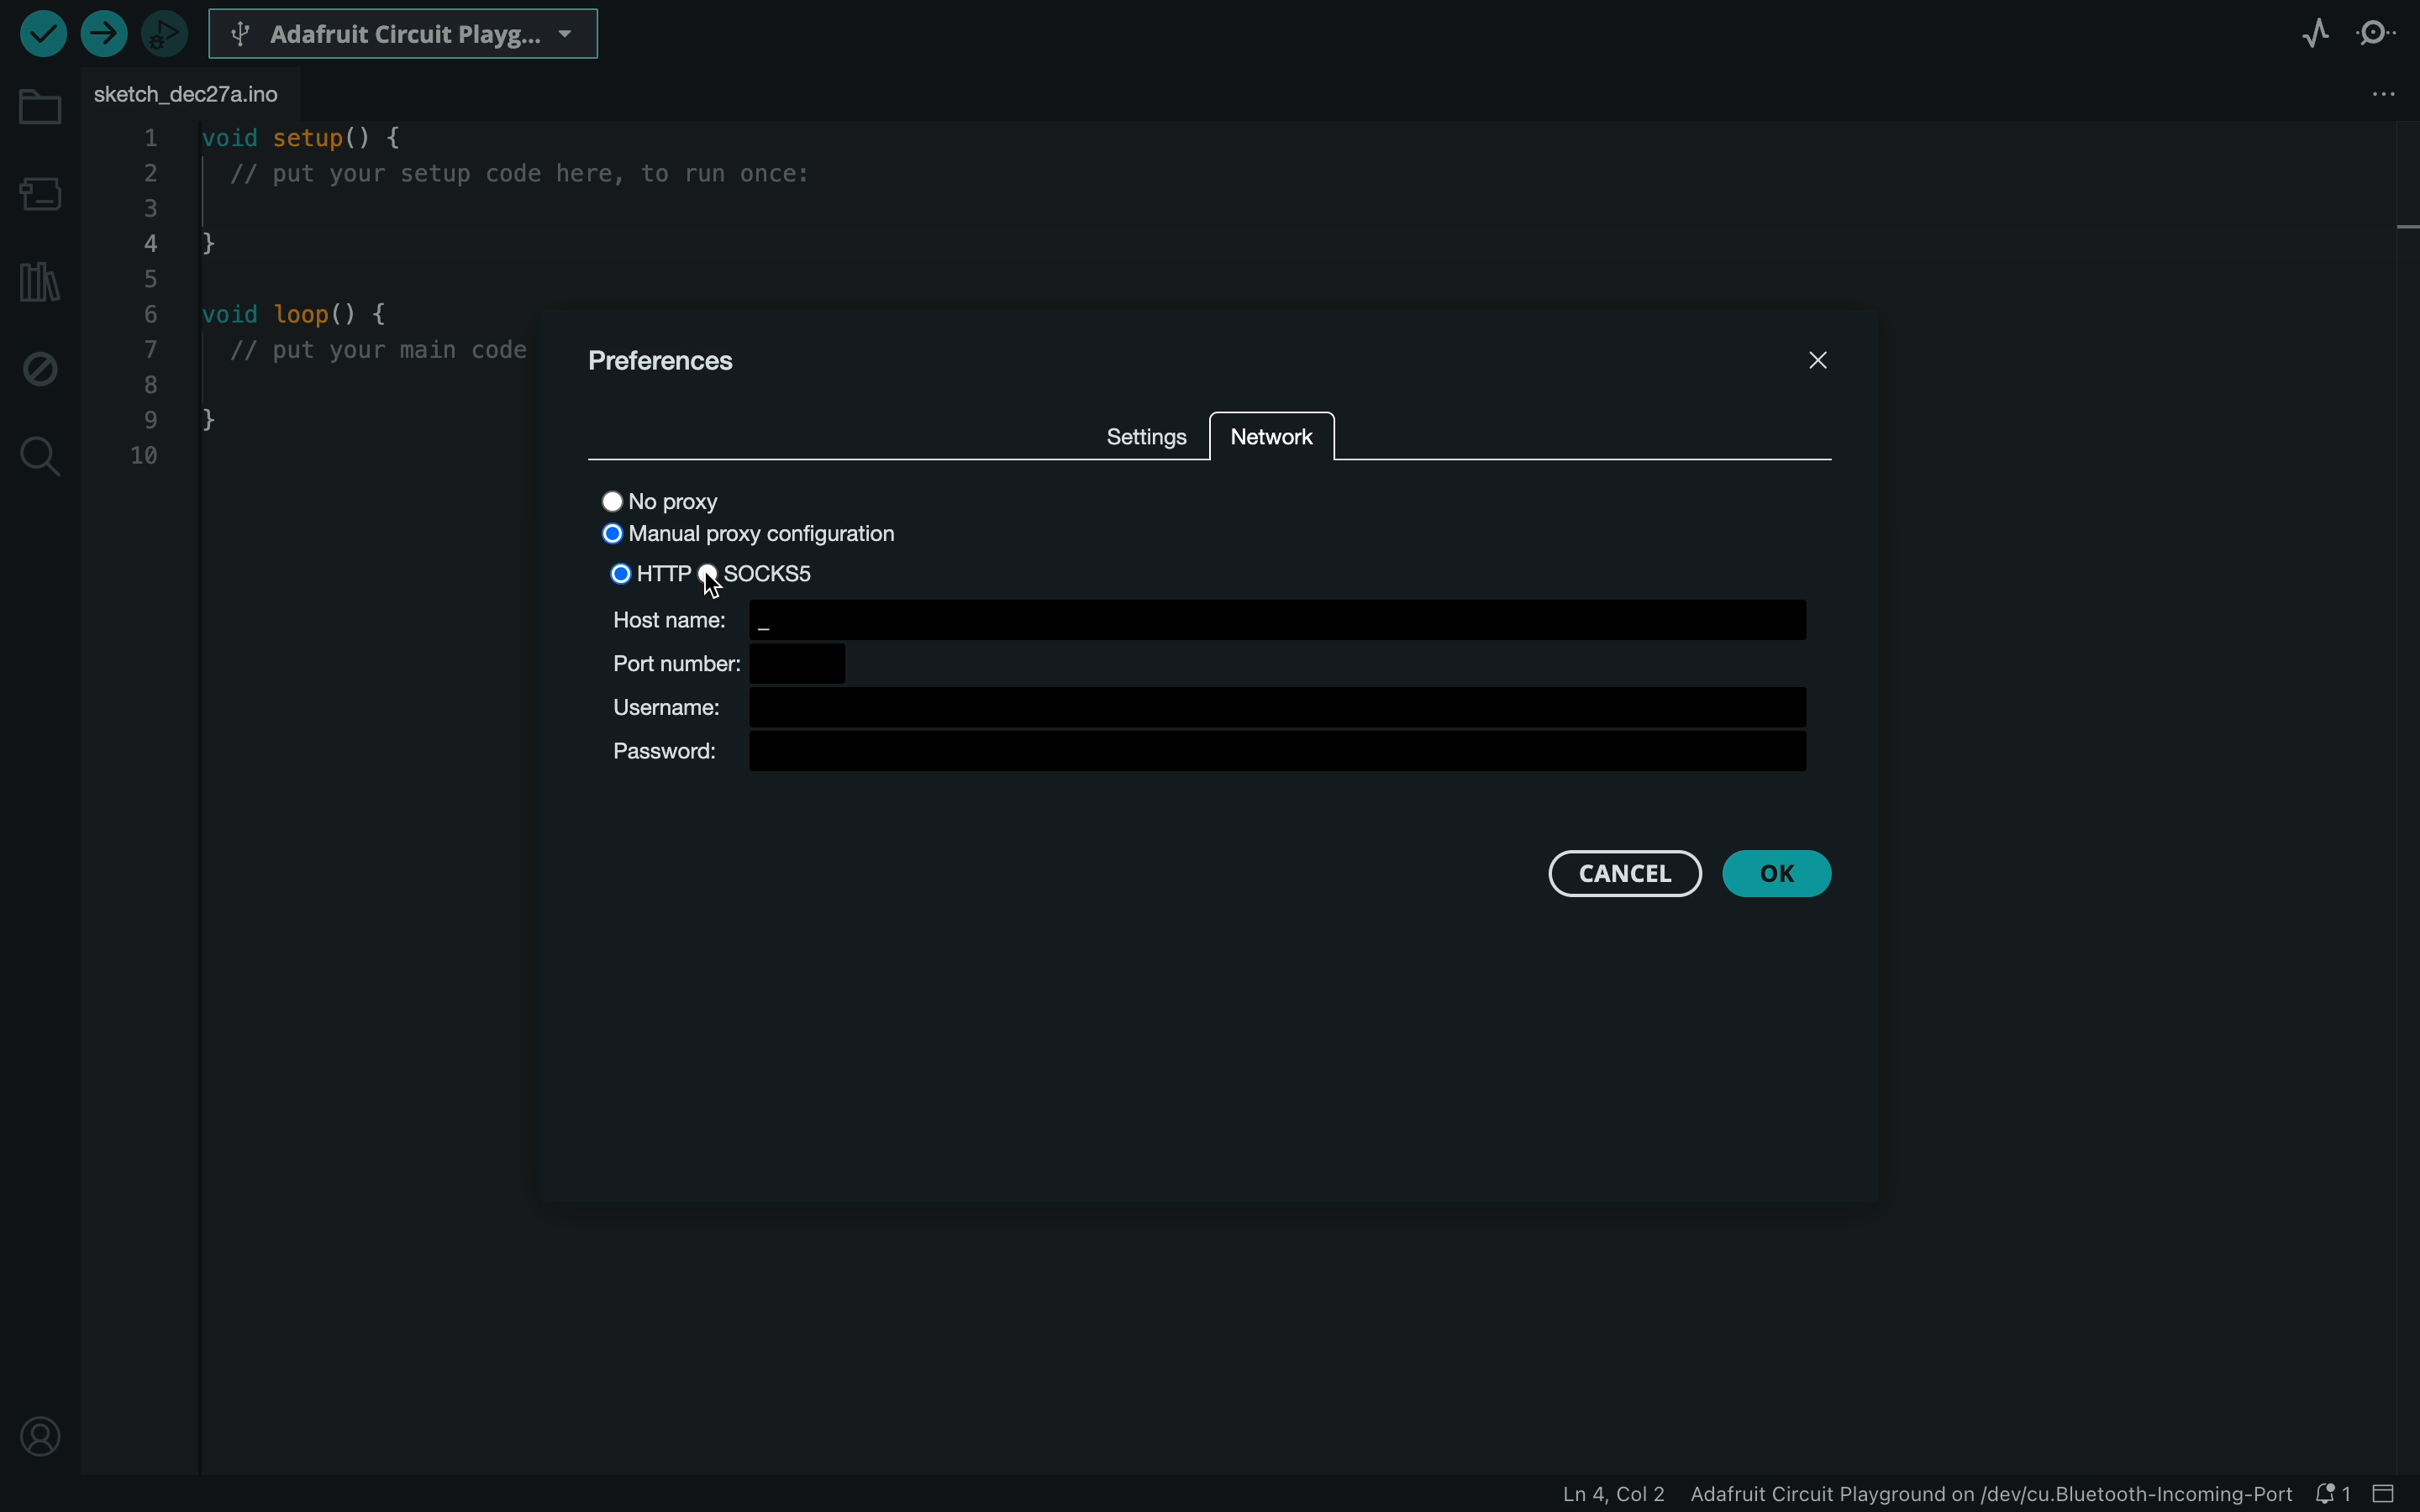  I want to click on no proxy, so click(686, 499).